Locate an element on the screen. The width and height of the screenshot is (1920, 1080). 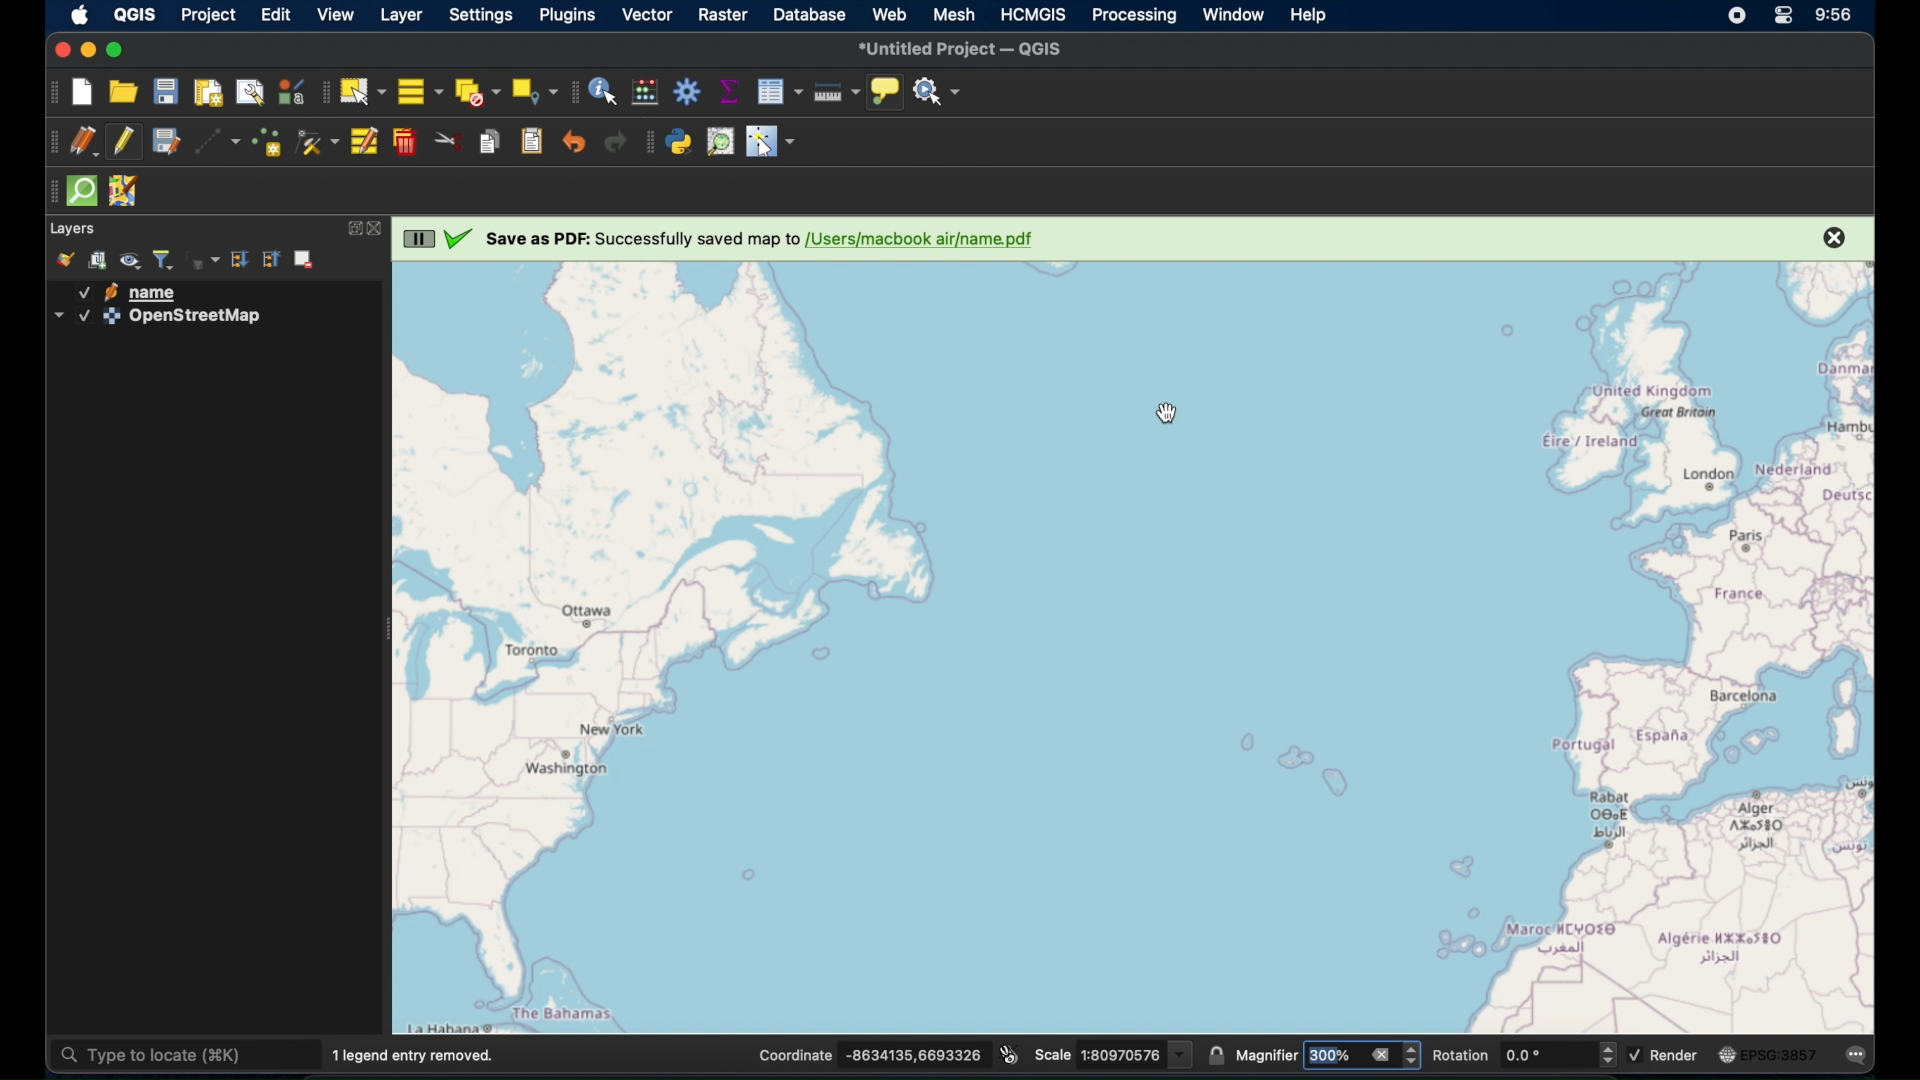
open project is located at coordinates (123, 93).